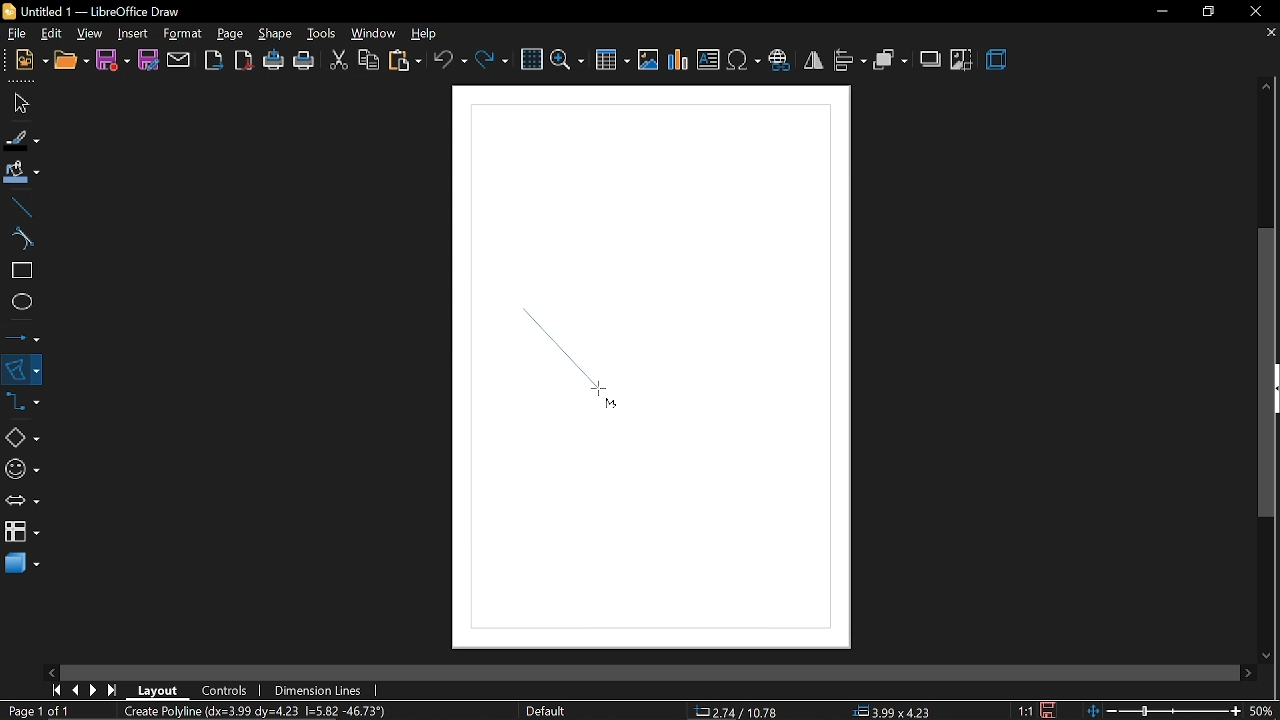 This screenshot has width=1280, height=720. Describe the element at coordinates (1267, 87) in the screenshot. I see `move up` at that location.